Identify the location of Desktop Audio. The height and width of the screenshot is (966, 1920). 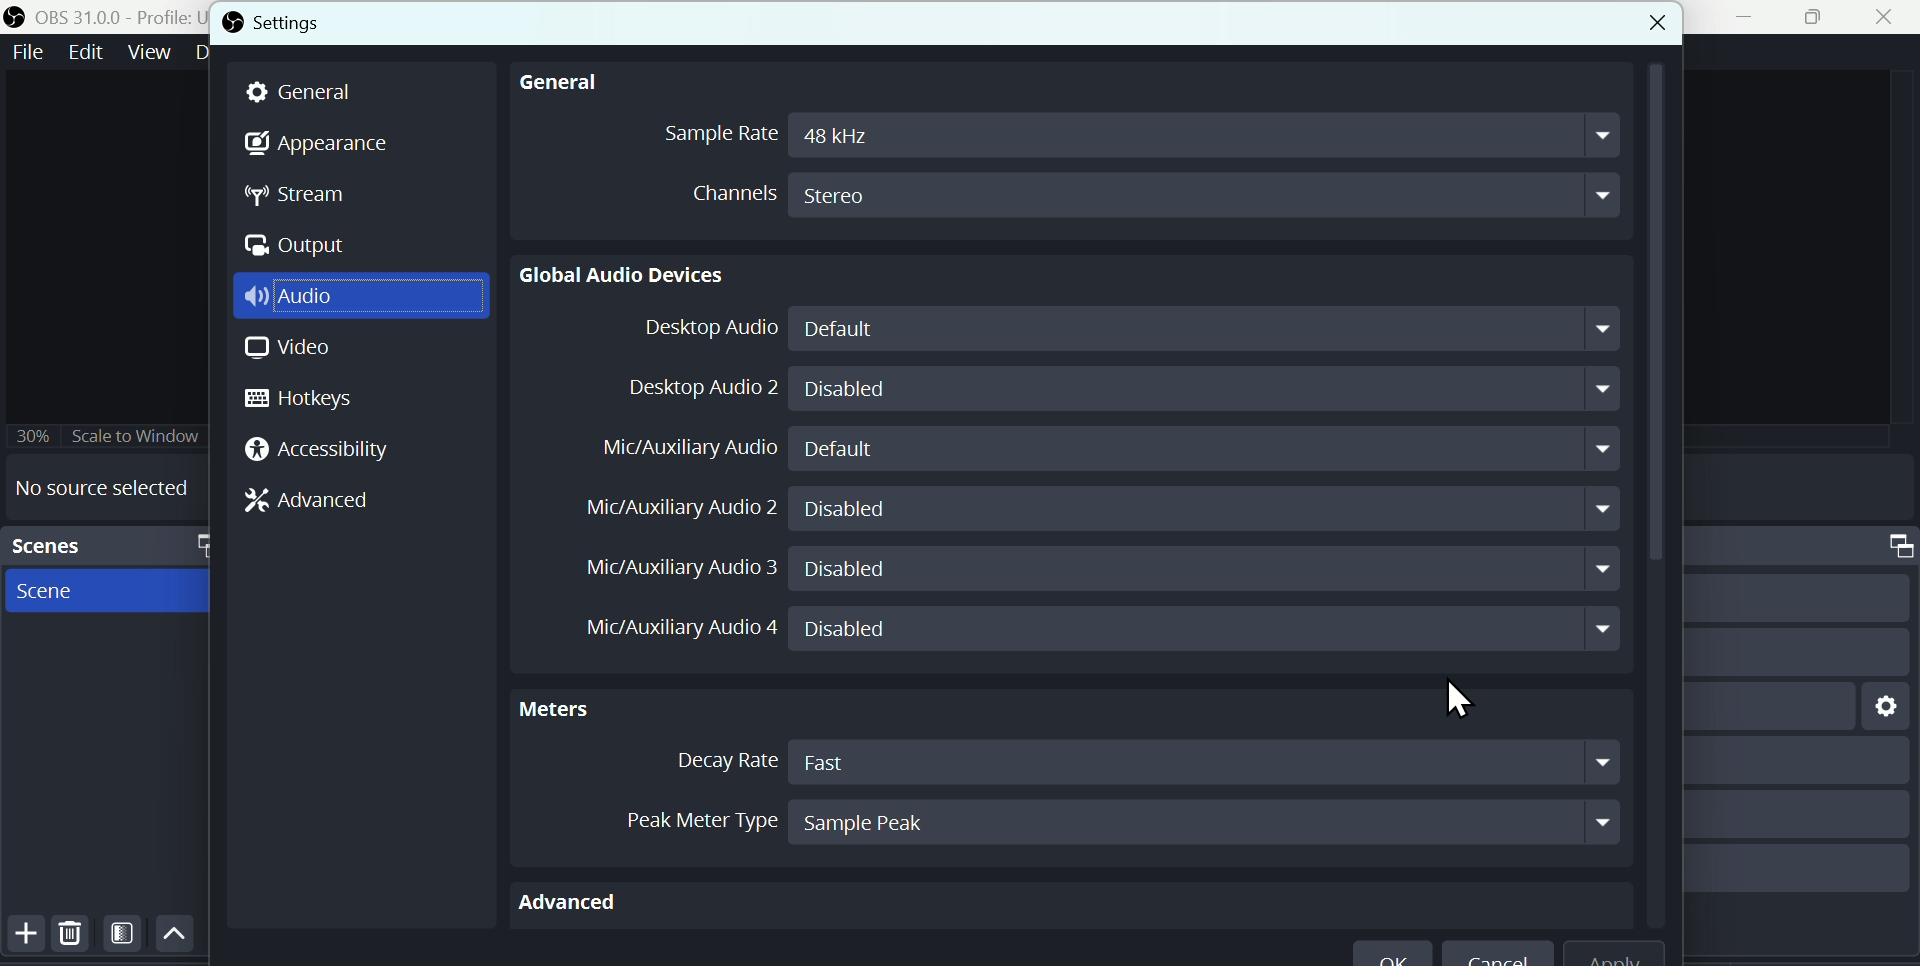
(712, 331).